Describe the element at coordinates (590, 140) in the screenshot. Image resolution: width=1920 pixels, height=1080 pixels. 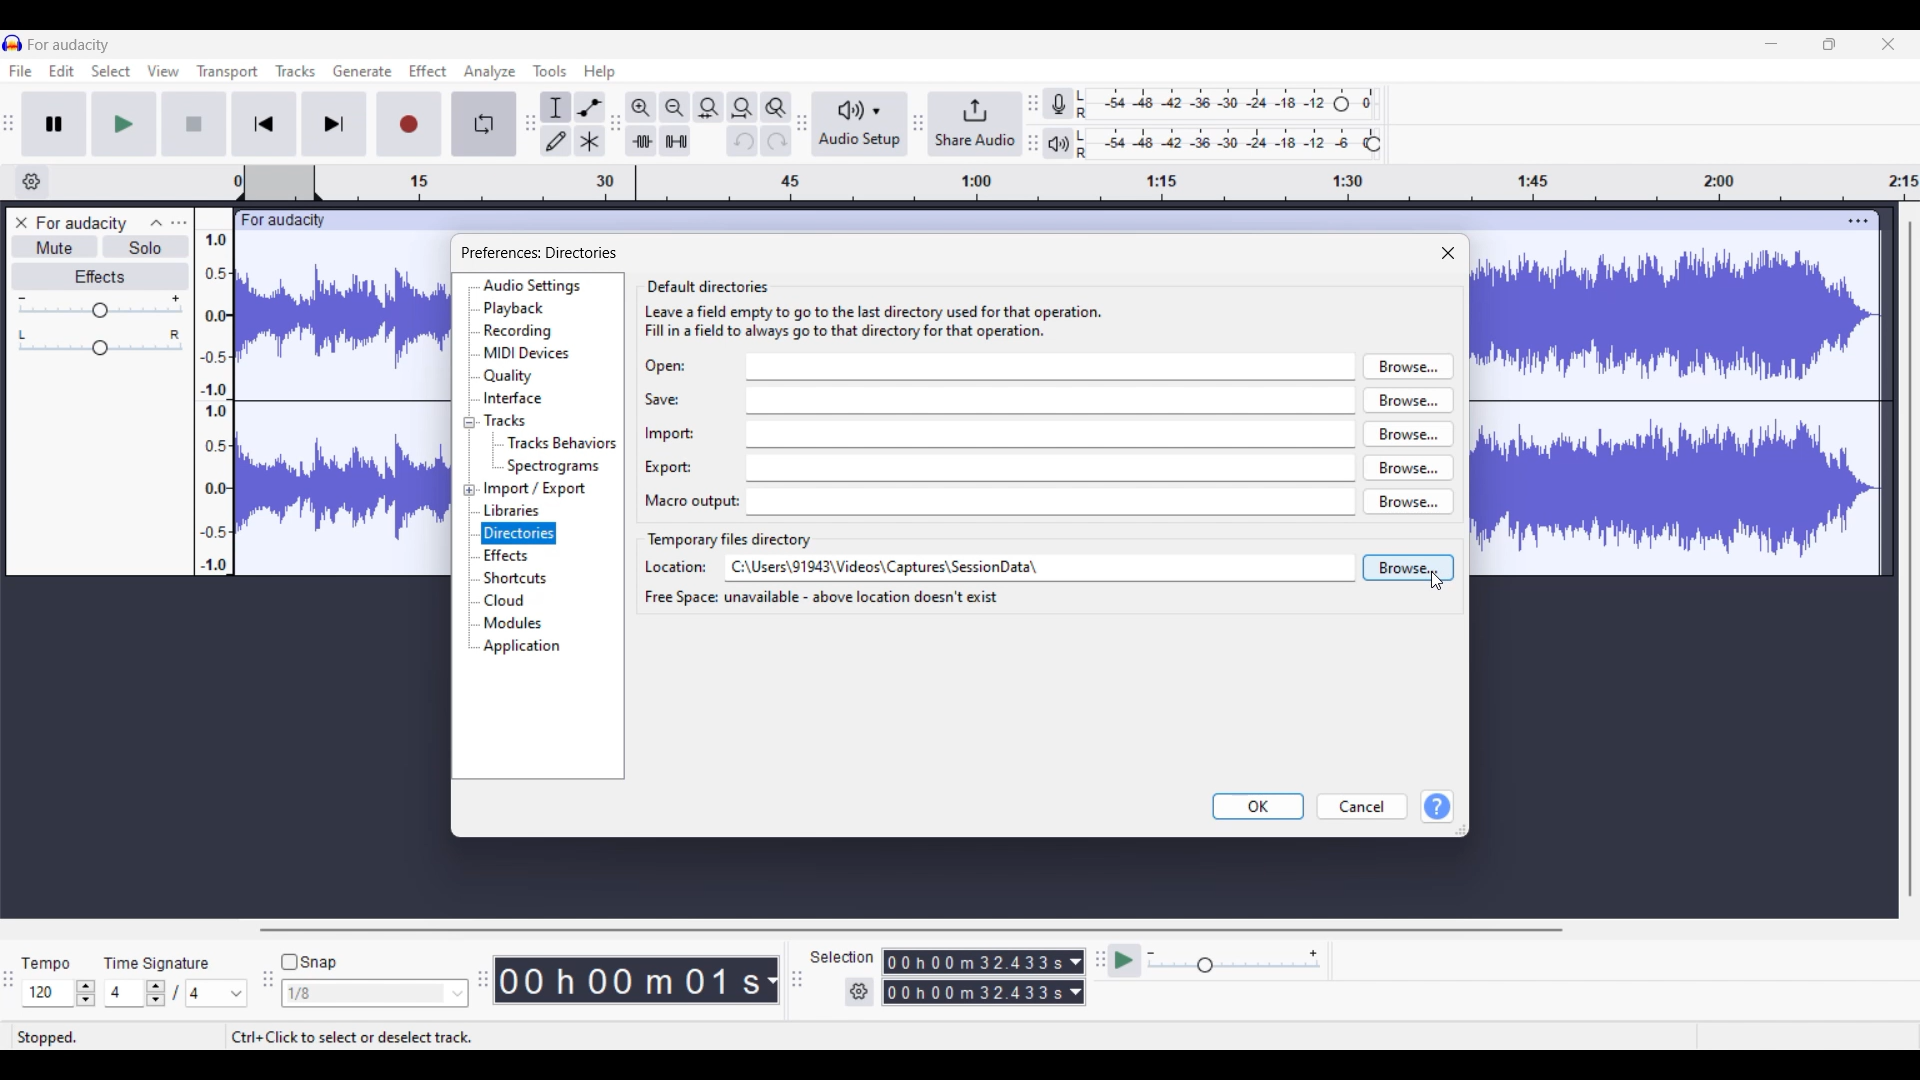
I see `Multi-tool` at that location.